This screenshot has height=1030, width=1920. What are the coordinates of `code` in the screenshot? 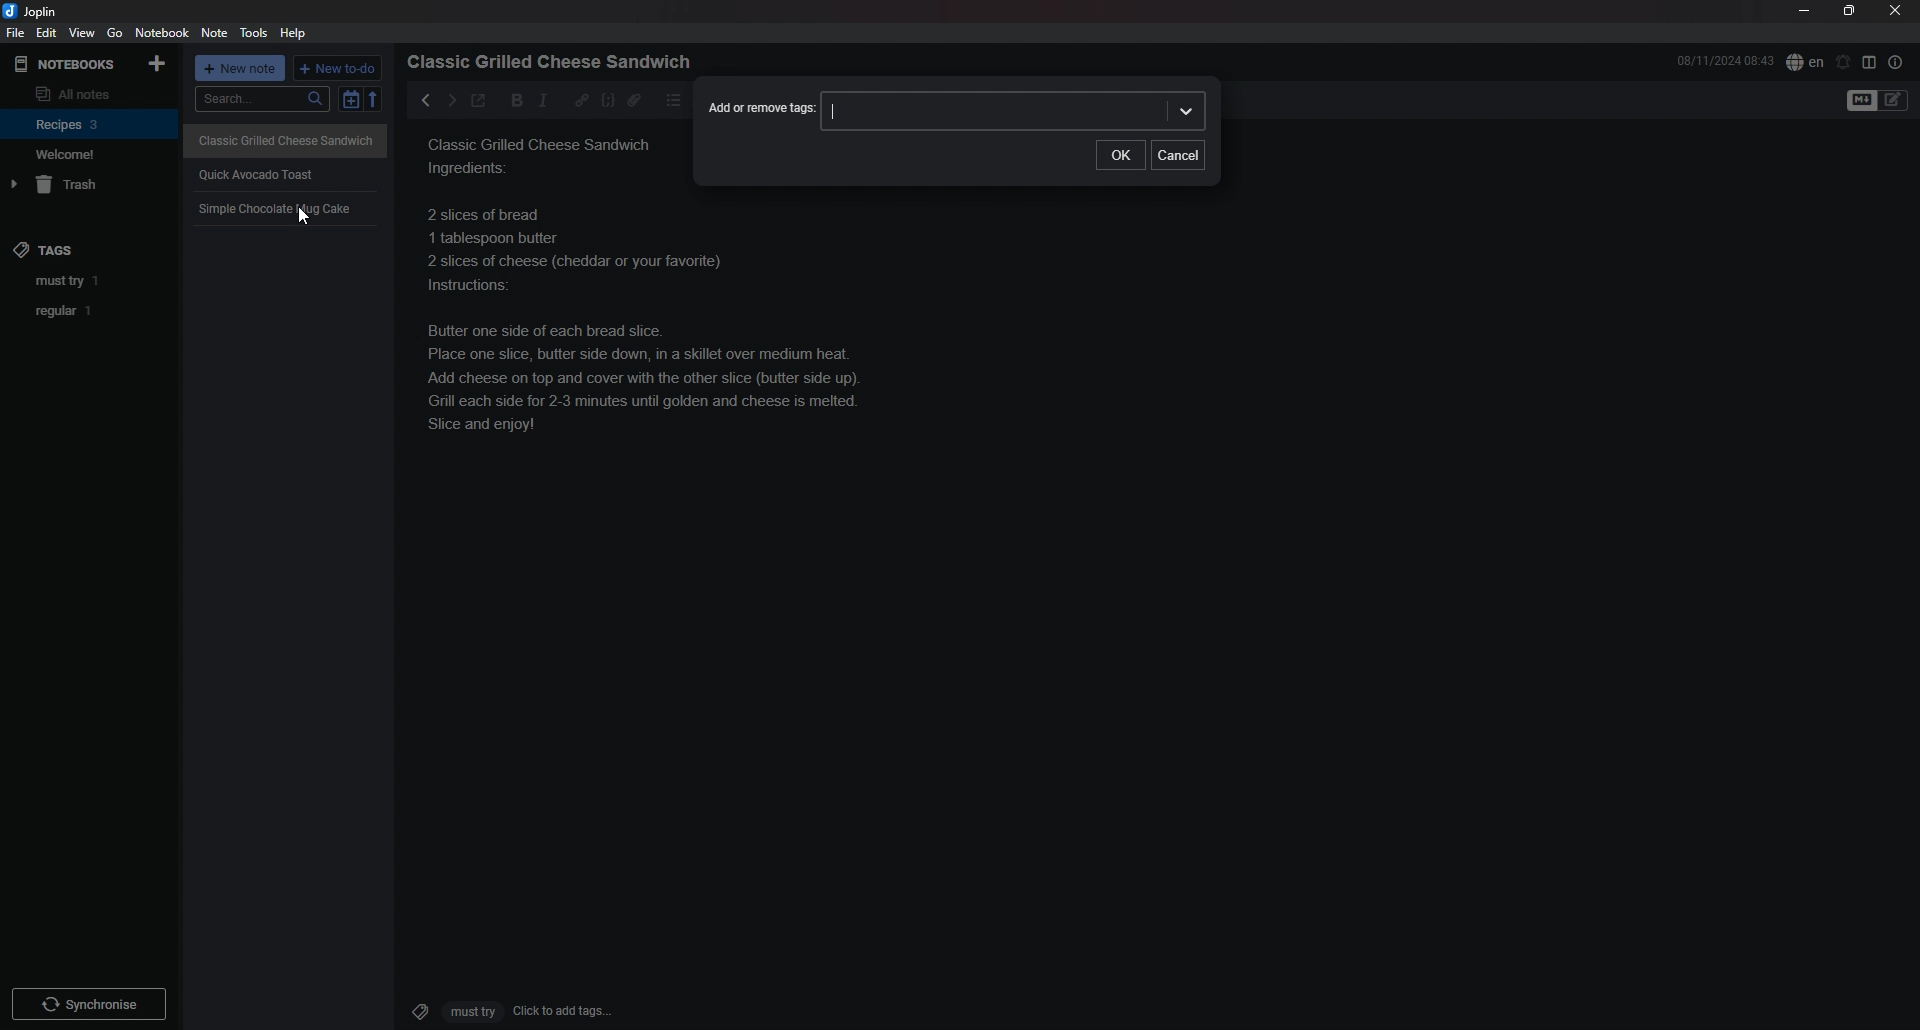 It's located at (607, 100).